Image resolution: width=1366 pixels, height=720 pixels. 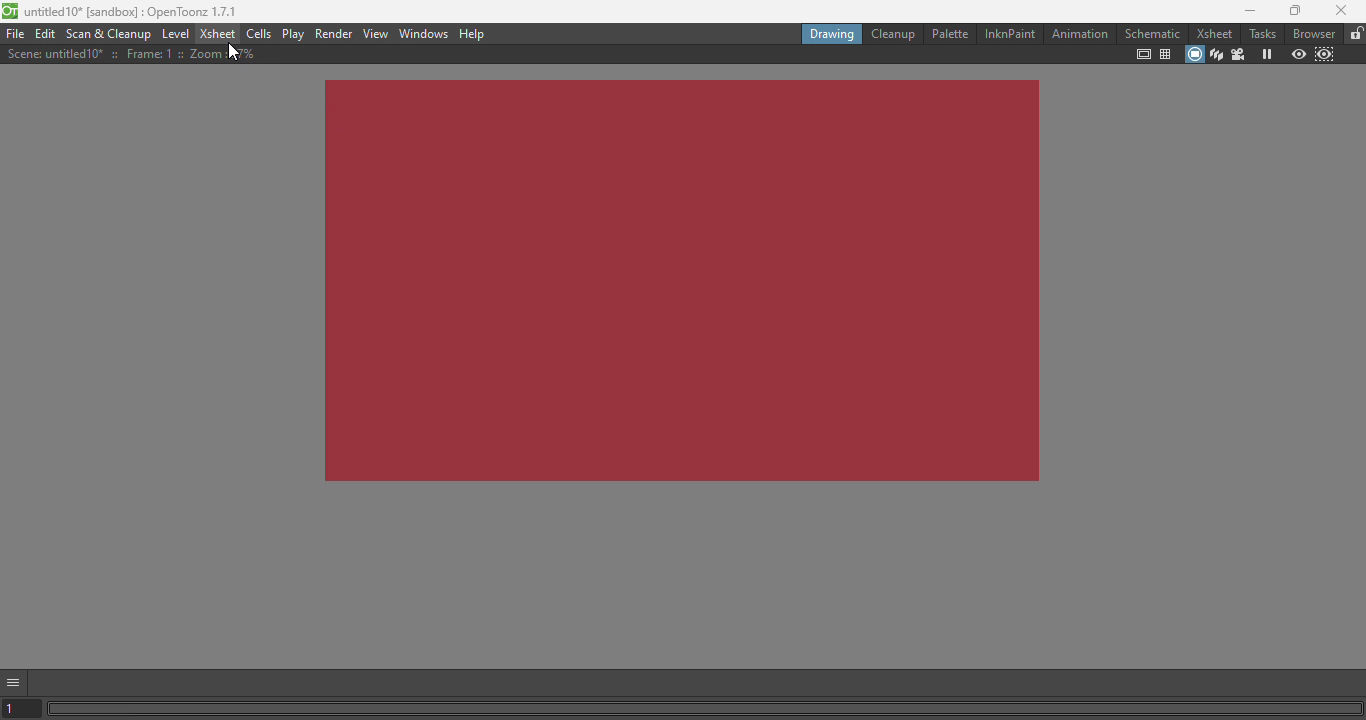 What do you see at coordinates (1297, 55) in the screenshot?
I see `Preview` at bounding box center [1297, 55].